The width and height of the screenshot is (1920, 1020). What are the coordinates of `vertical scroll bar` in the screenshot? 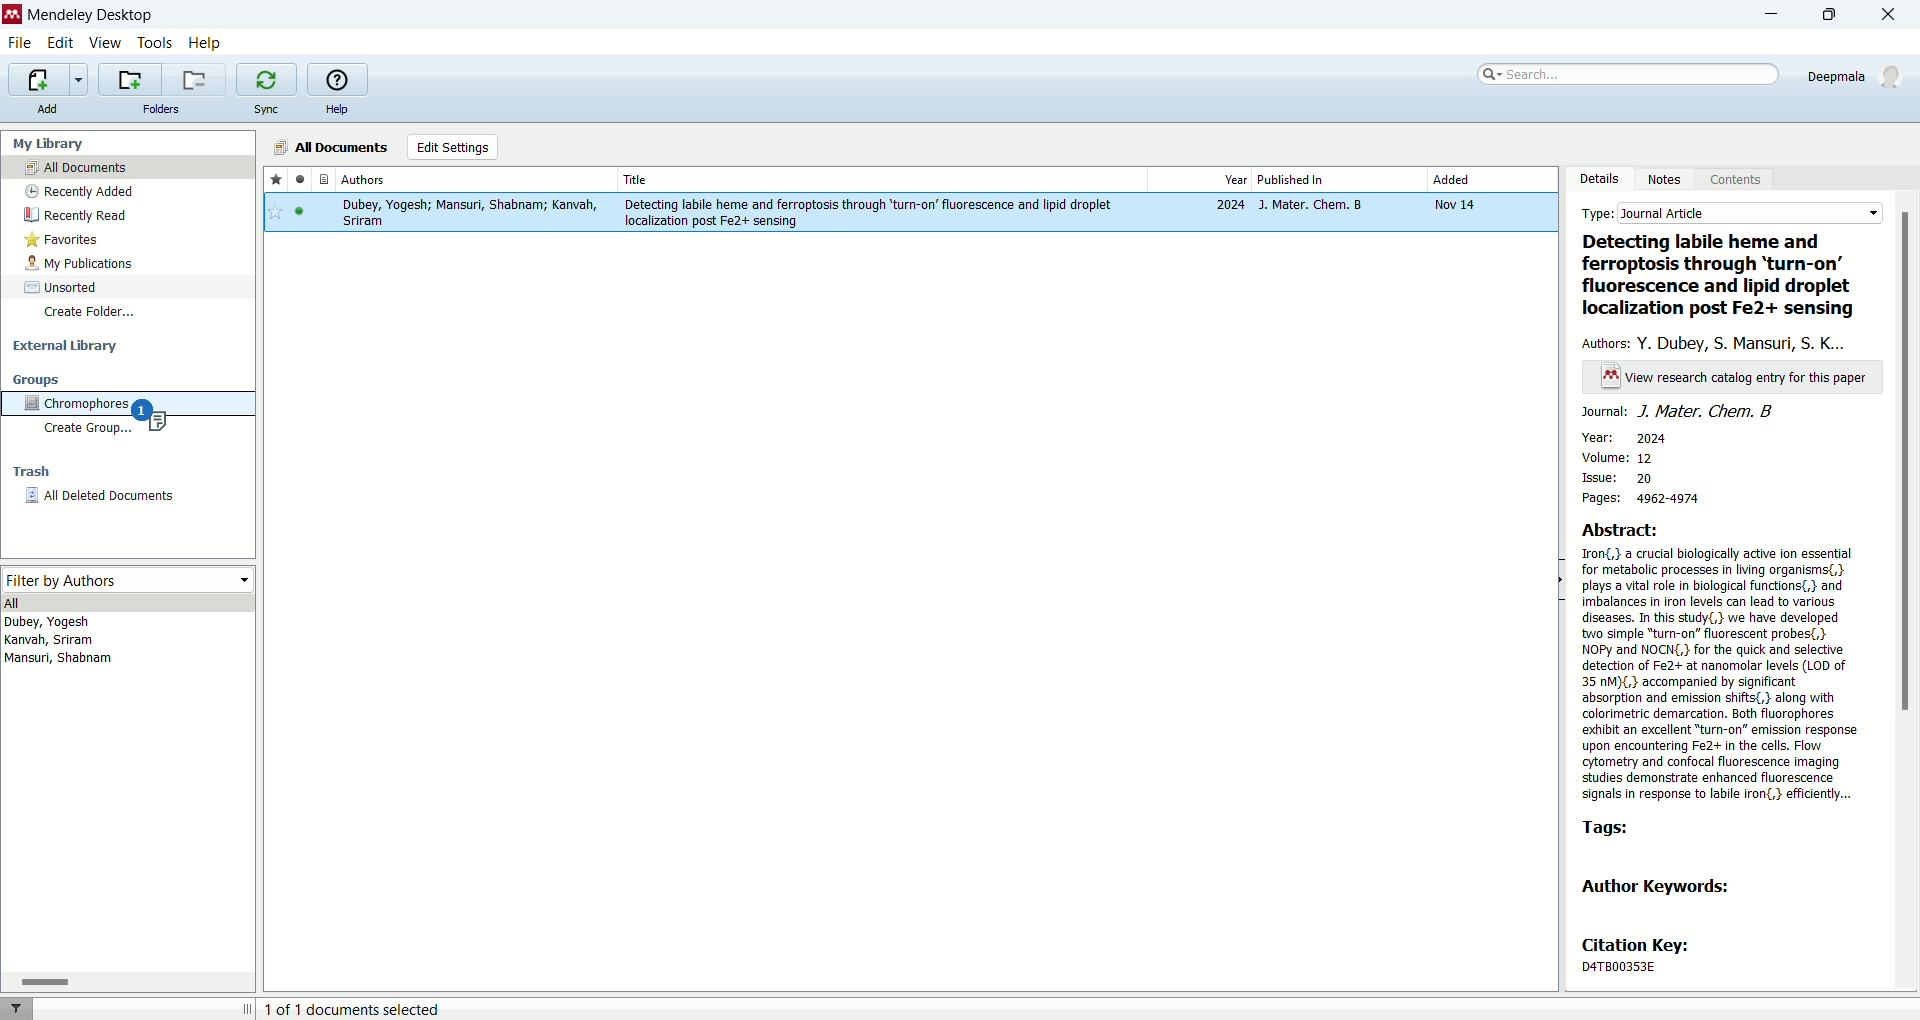 It's located at (1908, 590).